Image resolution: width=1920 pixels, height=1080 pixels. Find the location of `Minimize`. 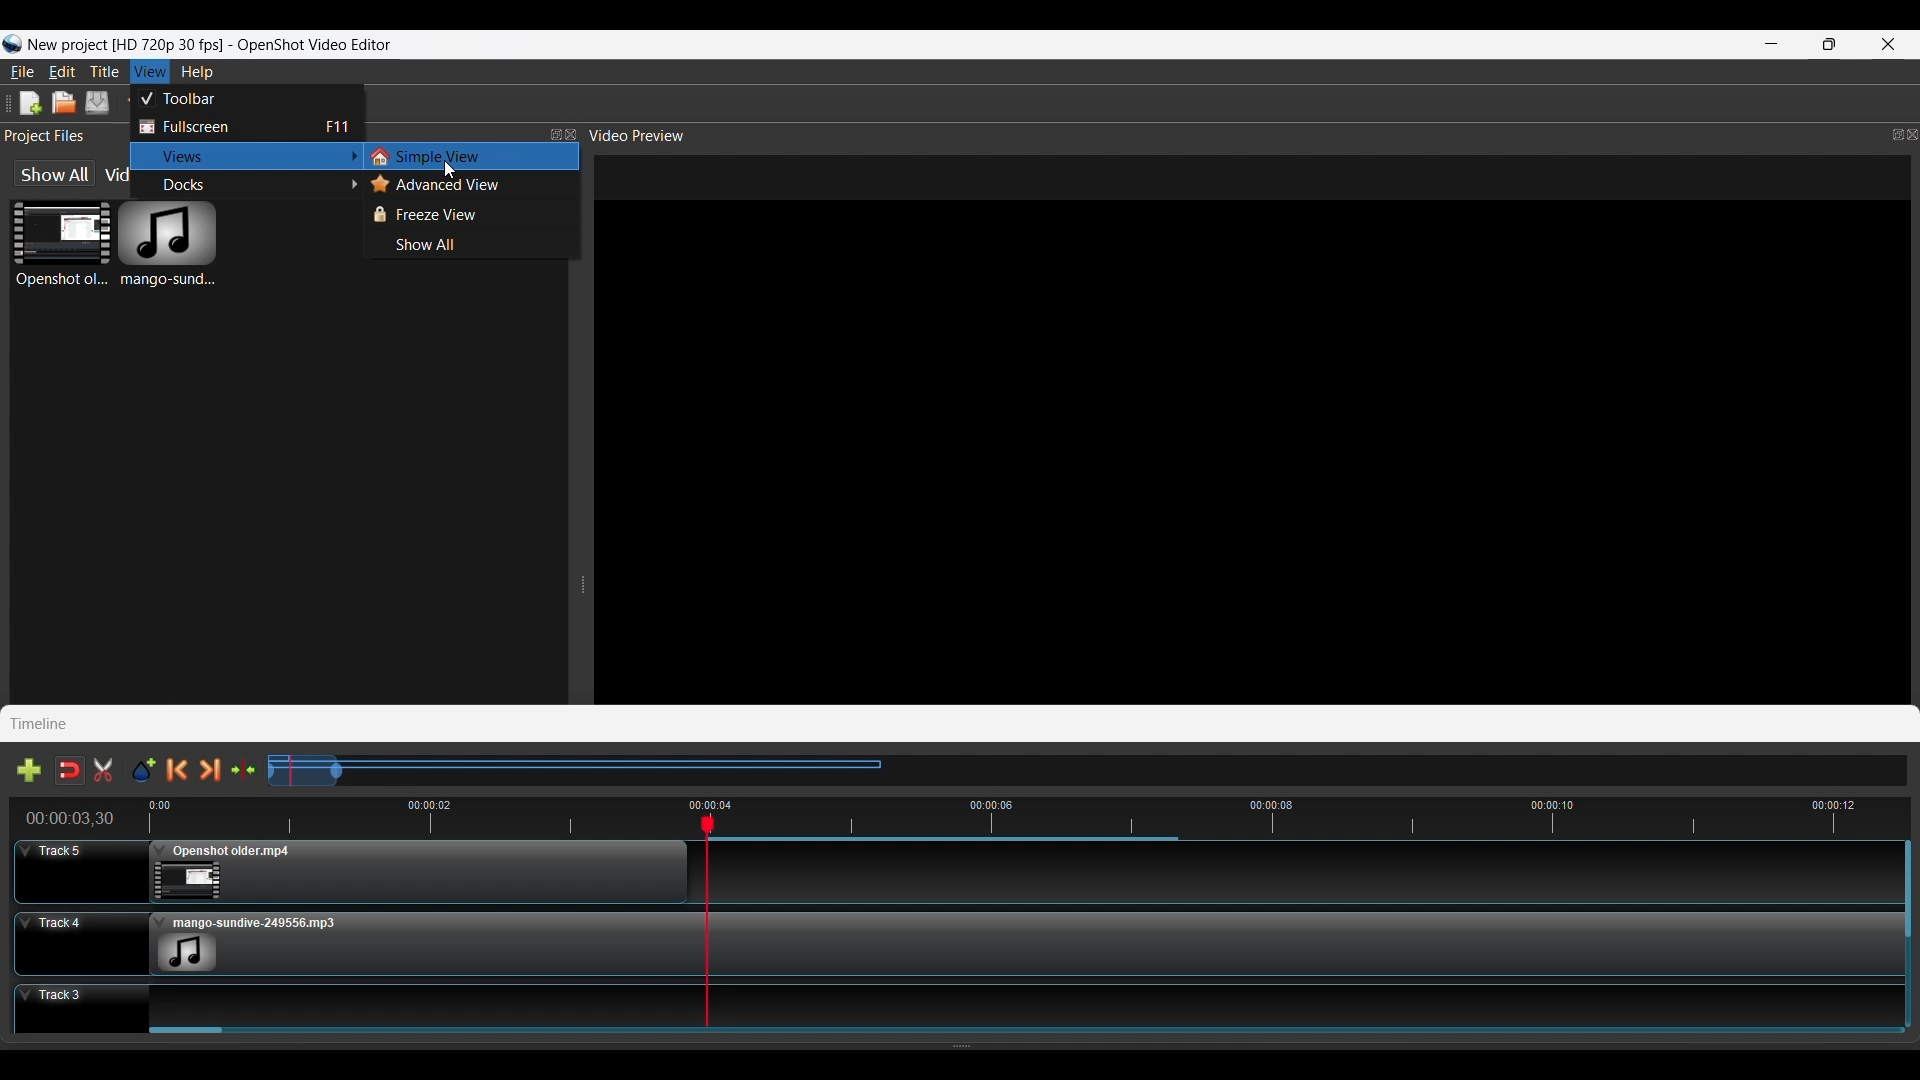

Minimize is located at coordinates (1772, 44).